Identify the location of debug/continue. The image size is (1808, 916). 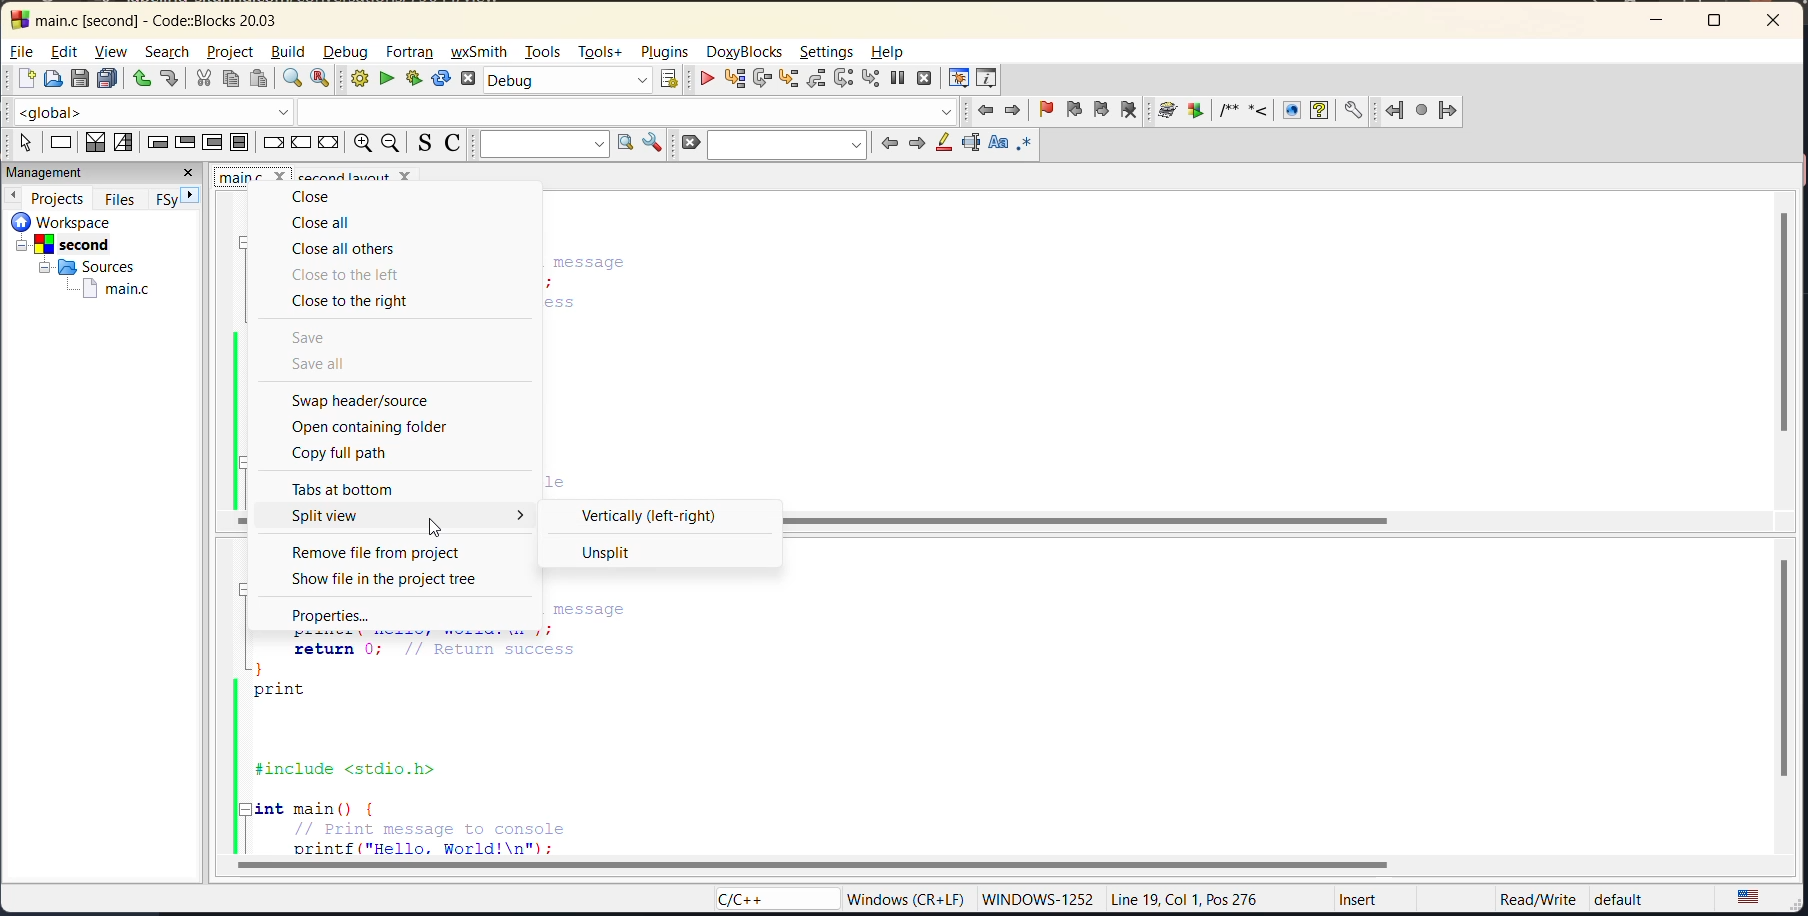
(705, 81).